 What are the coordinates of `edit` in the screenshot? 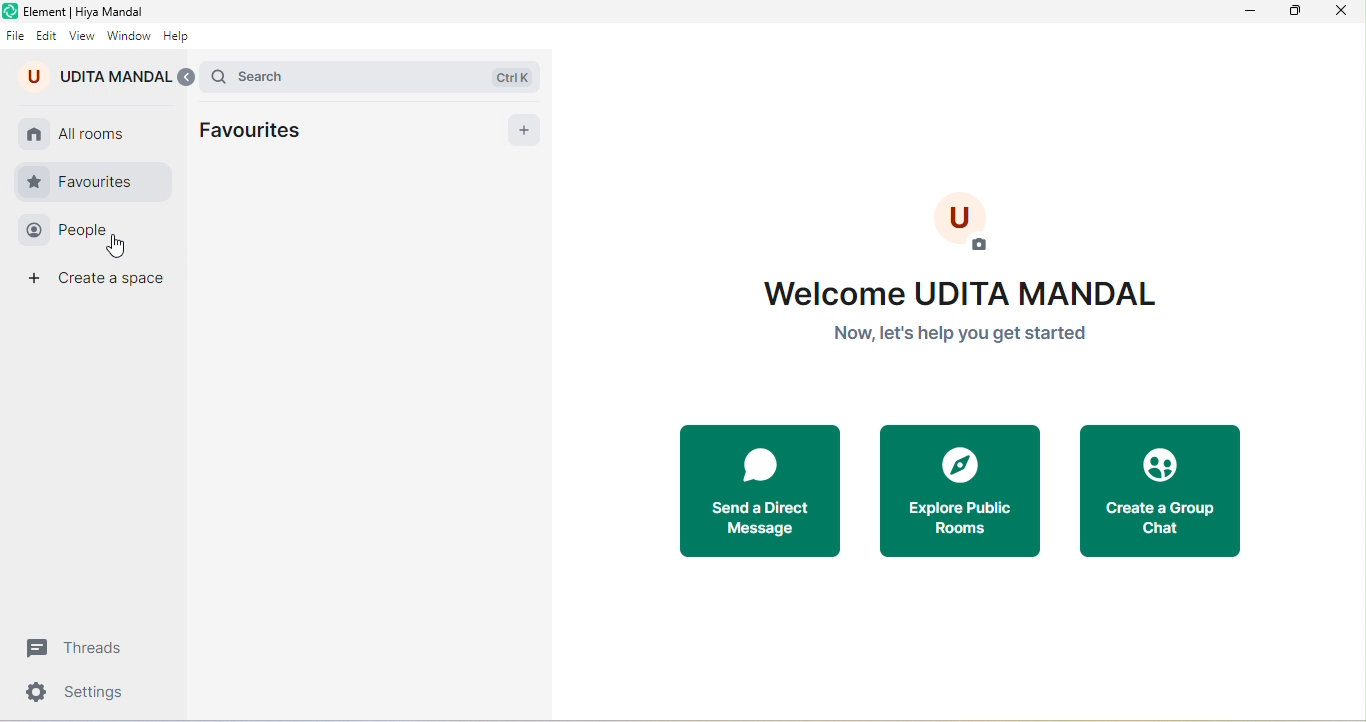 It's located at (47, 31).